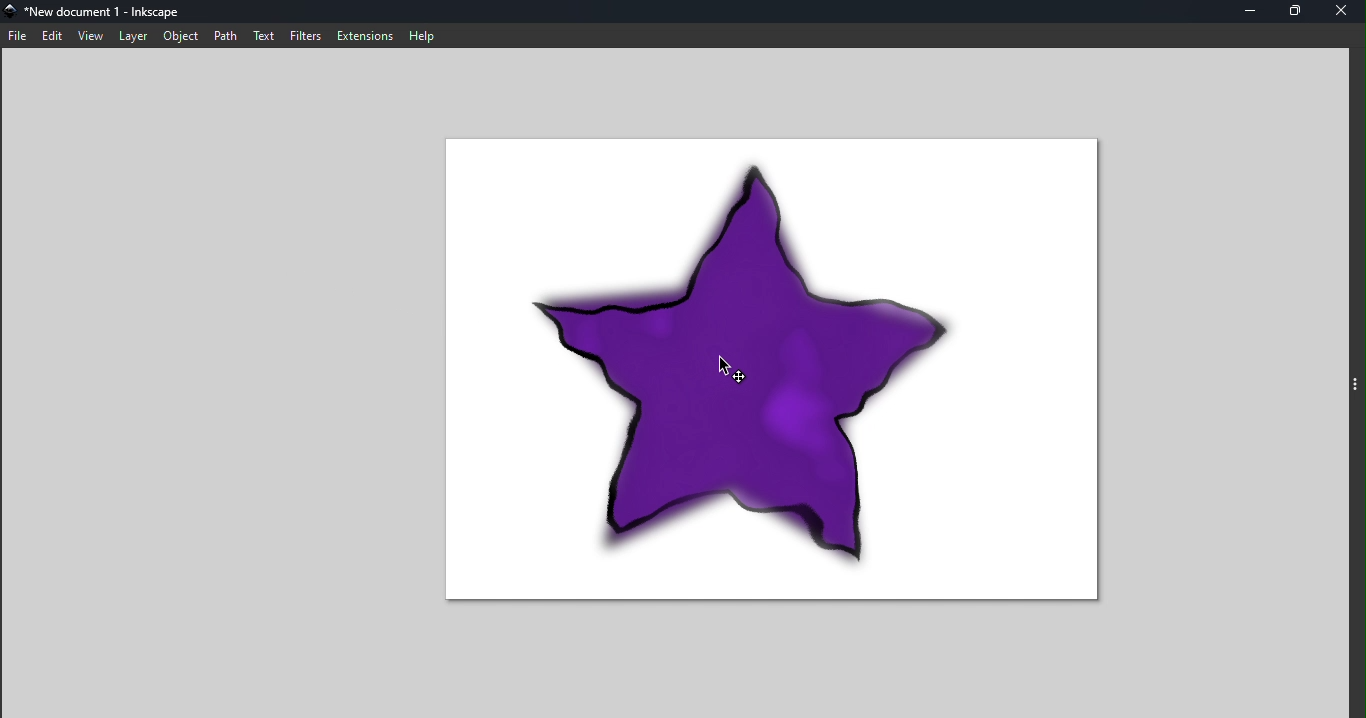  What do you see at coordinates (1344, 11) in the screenshot?
I see `Close` at bounding box center [1344, 11].